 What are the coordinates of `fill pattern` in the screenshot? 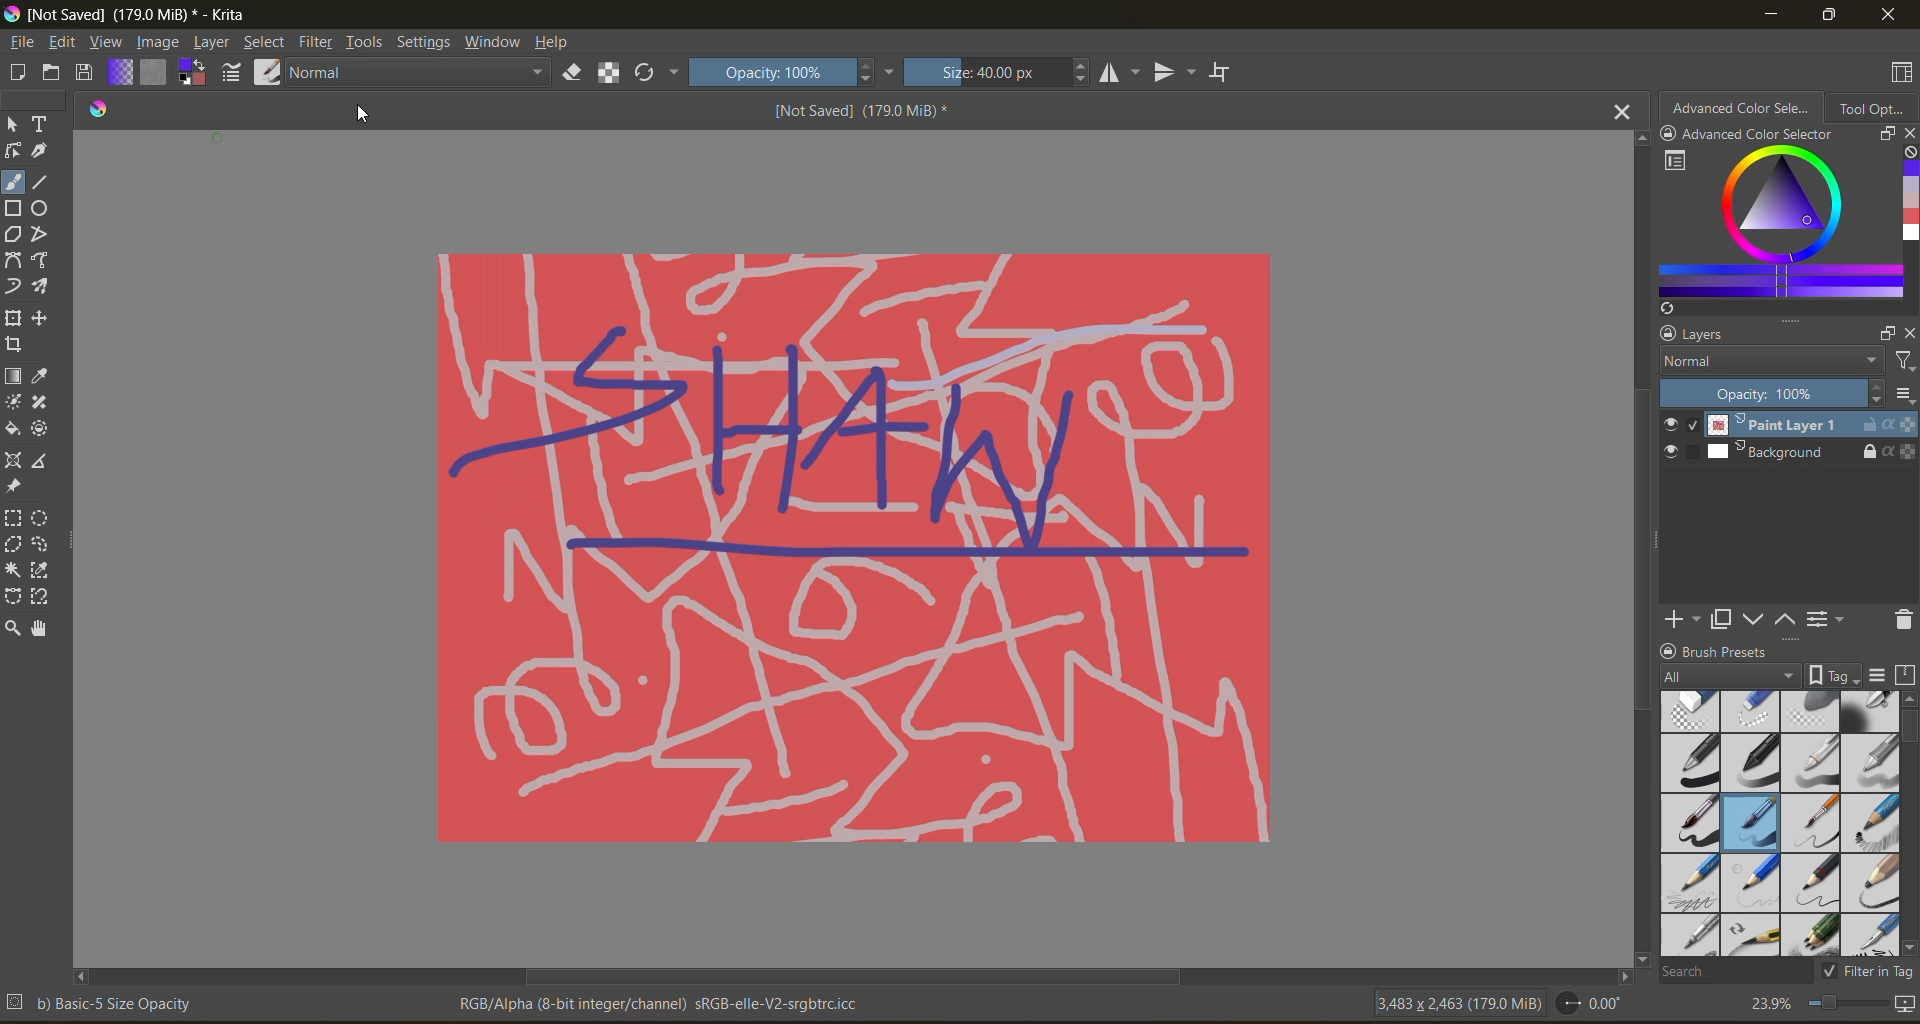 It's located at (154, 72).